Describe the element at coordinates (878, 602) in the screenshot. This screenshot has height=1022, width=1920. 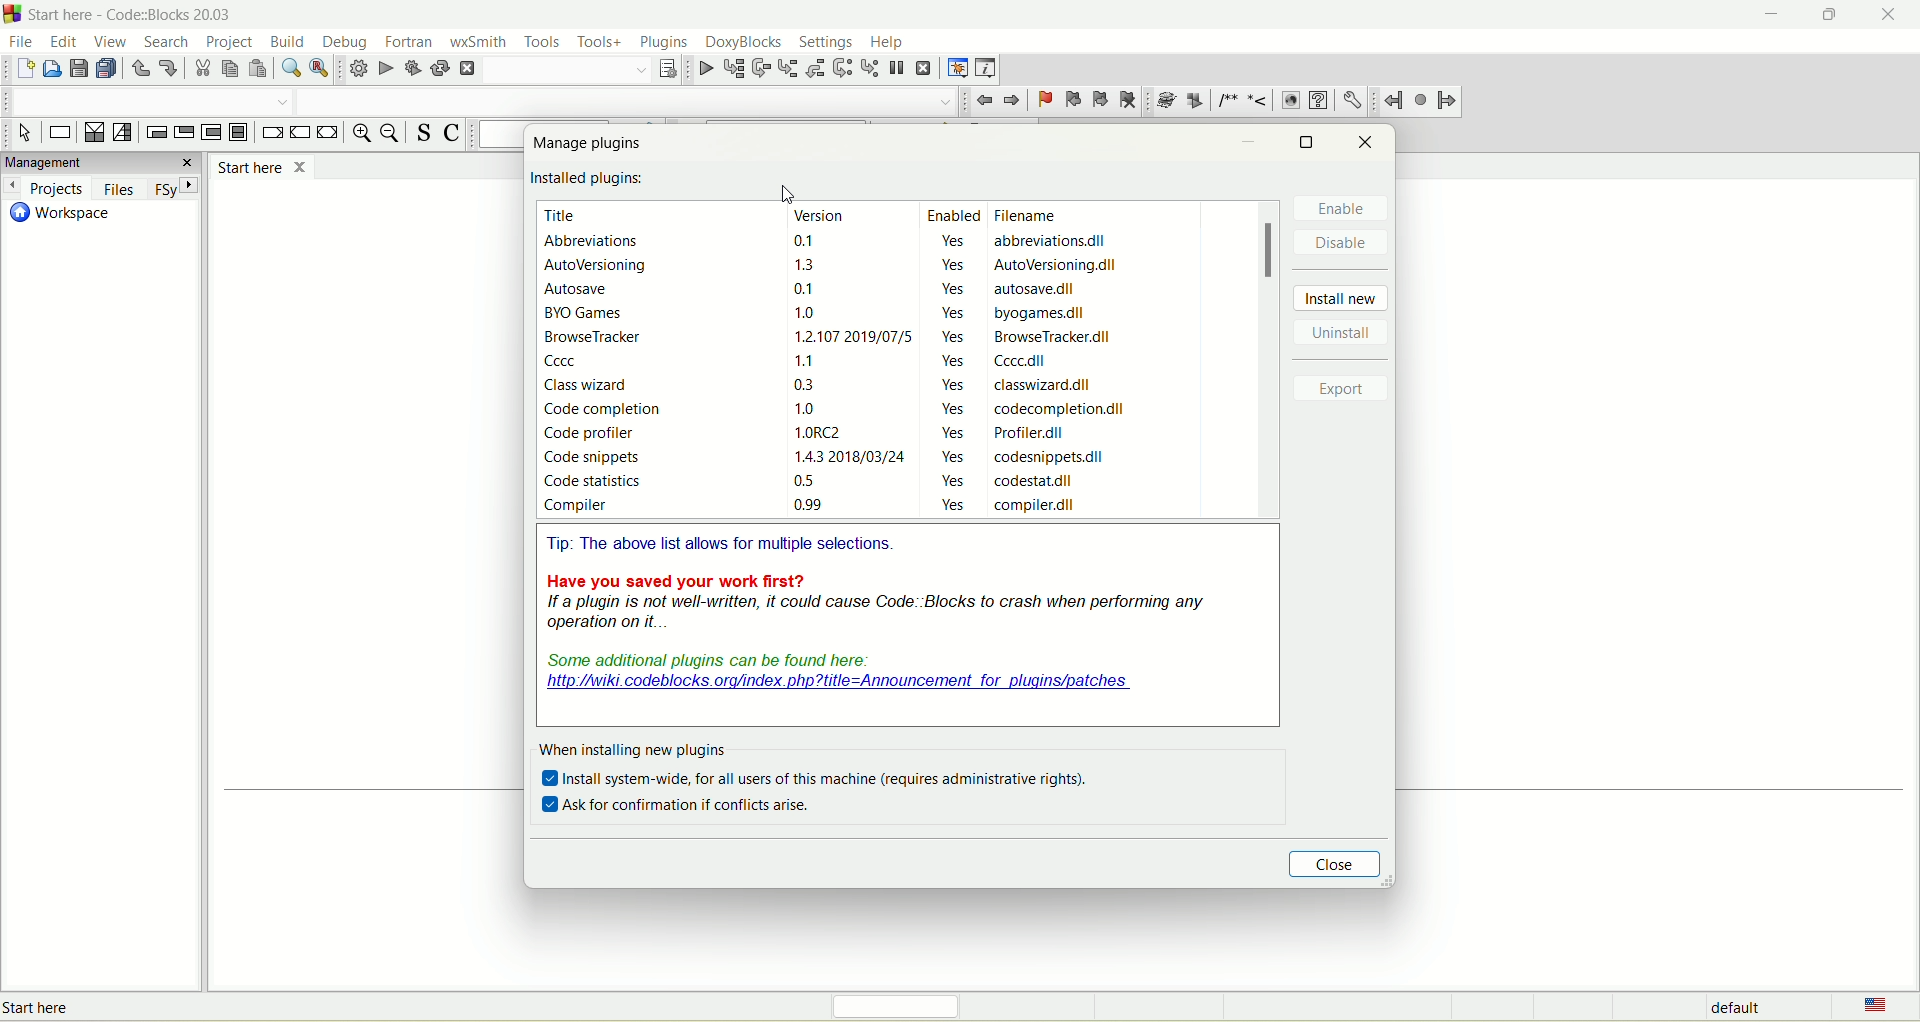
I see `Have you saved your work first?
If a plugin is not well-written, it could cause Code: Blocks to crash when performing any
operation on it.` at that location.